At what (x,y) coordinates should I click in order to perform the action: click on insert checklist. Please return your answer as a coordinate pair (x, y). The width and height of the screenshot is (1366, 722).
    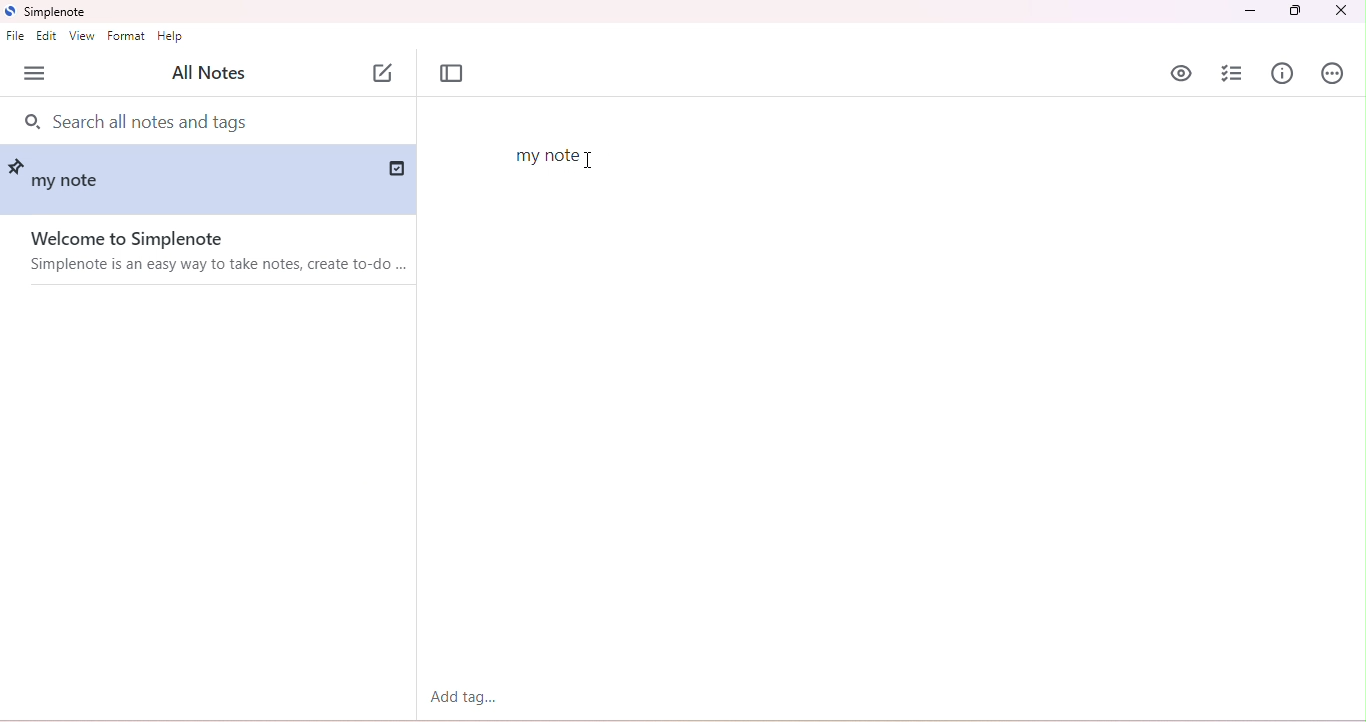
    Looking at the image, I should click on (1231, 75).